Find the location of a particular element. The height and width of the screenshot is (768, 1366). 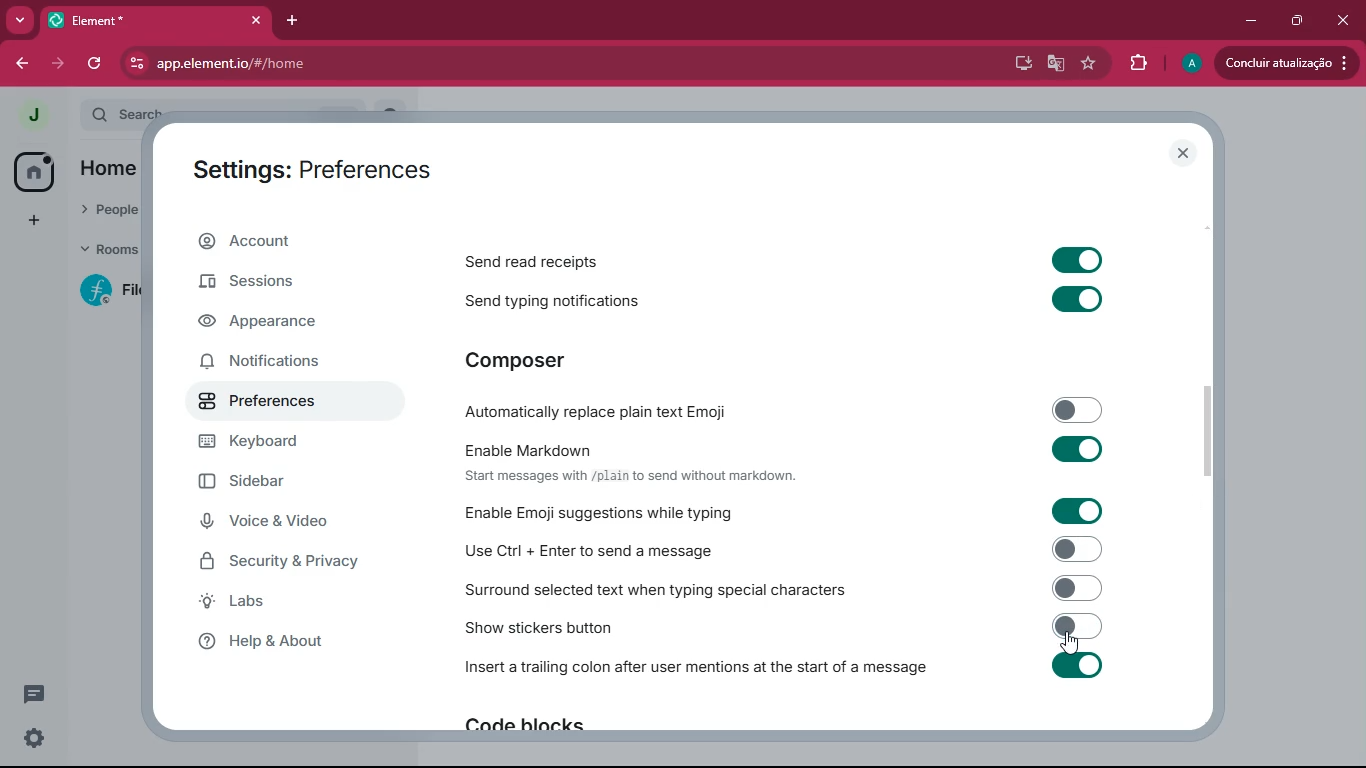

people is located at coordinates (112, 210).